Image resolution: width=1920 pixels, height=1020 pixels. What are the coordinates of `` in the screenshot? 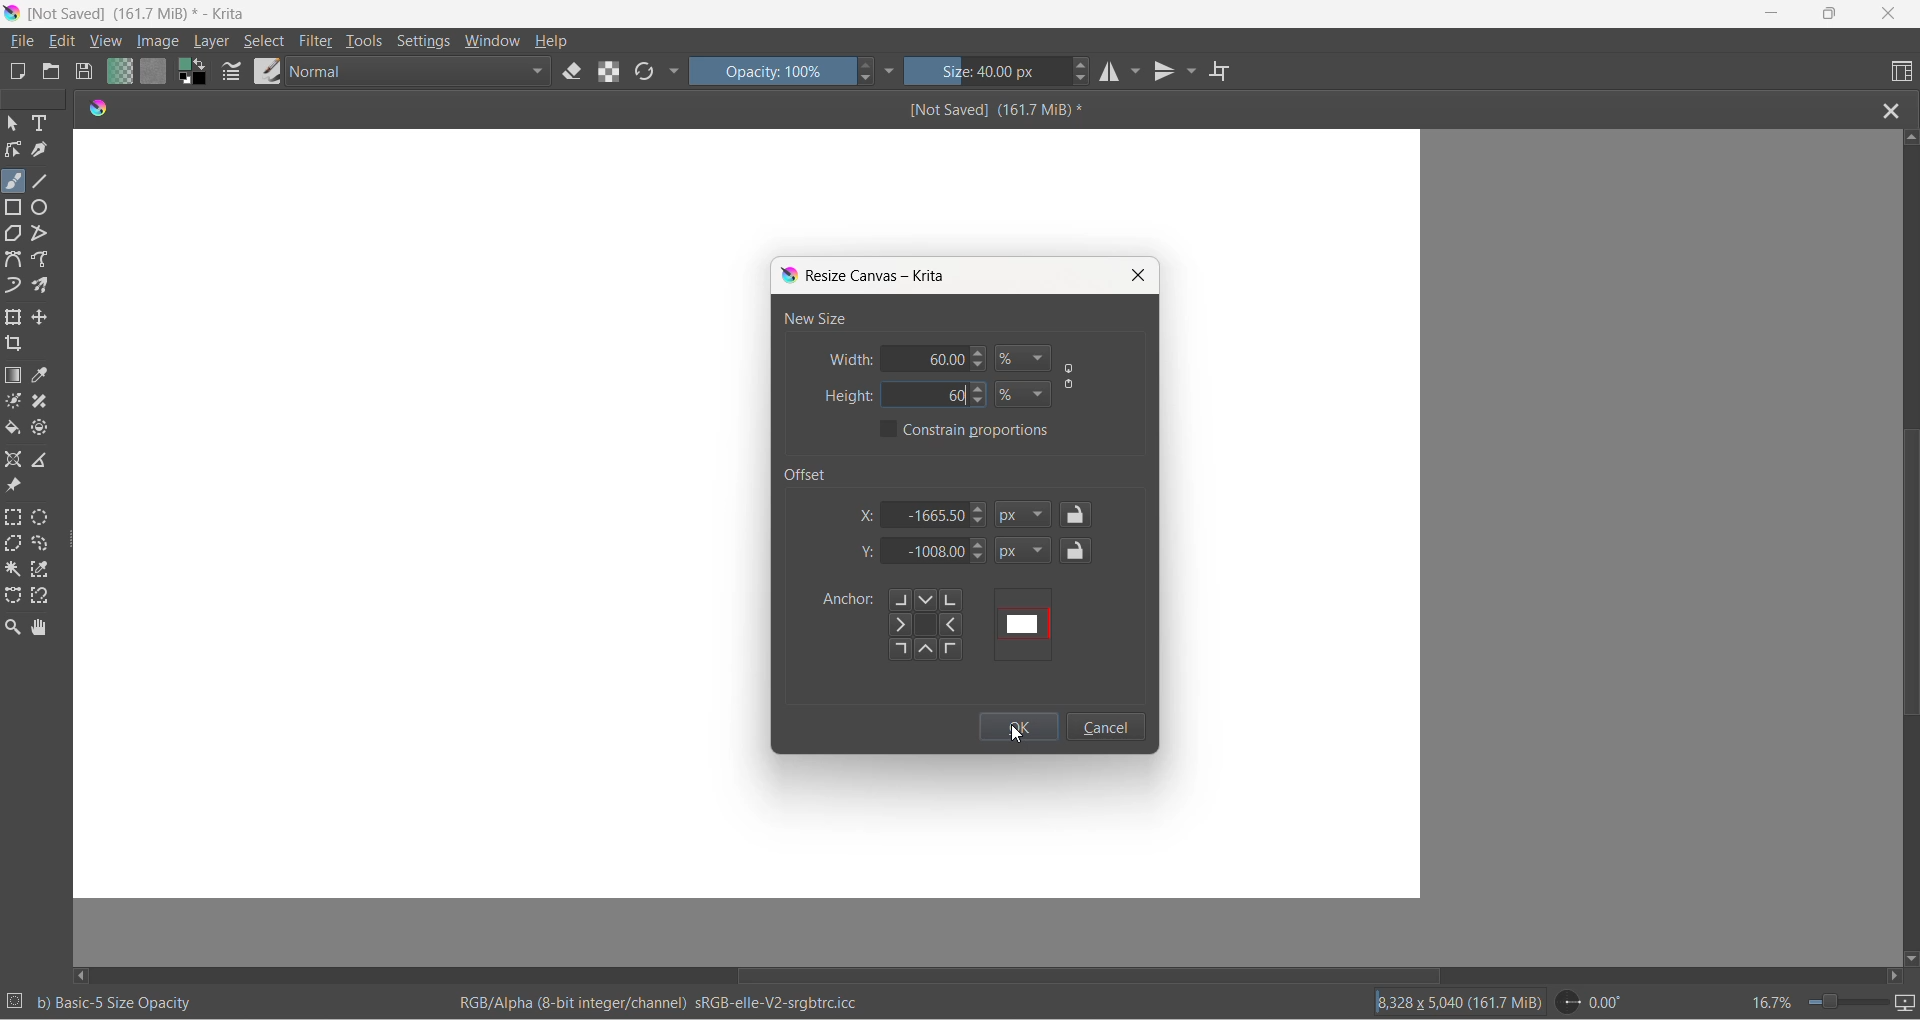 It's located at (979, 508).